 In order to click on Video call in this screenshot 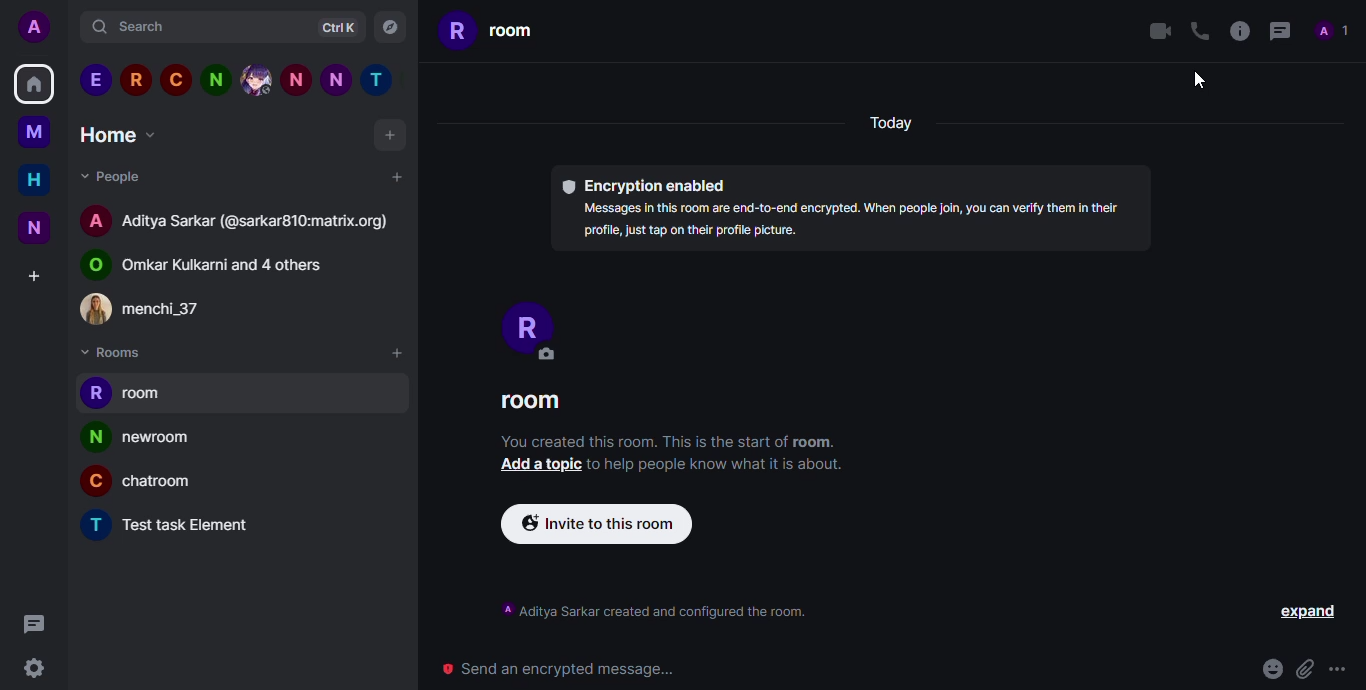, I will do `click(1162, 31)`.